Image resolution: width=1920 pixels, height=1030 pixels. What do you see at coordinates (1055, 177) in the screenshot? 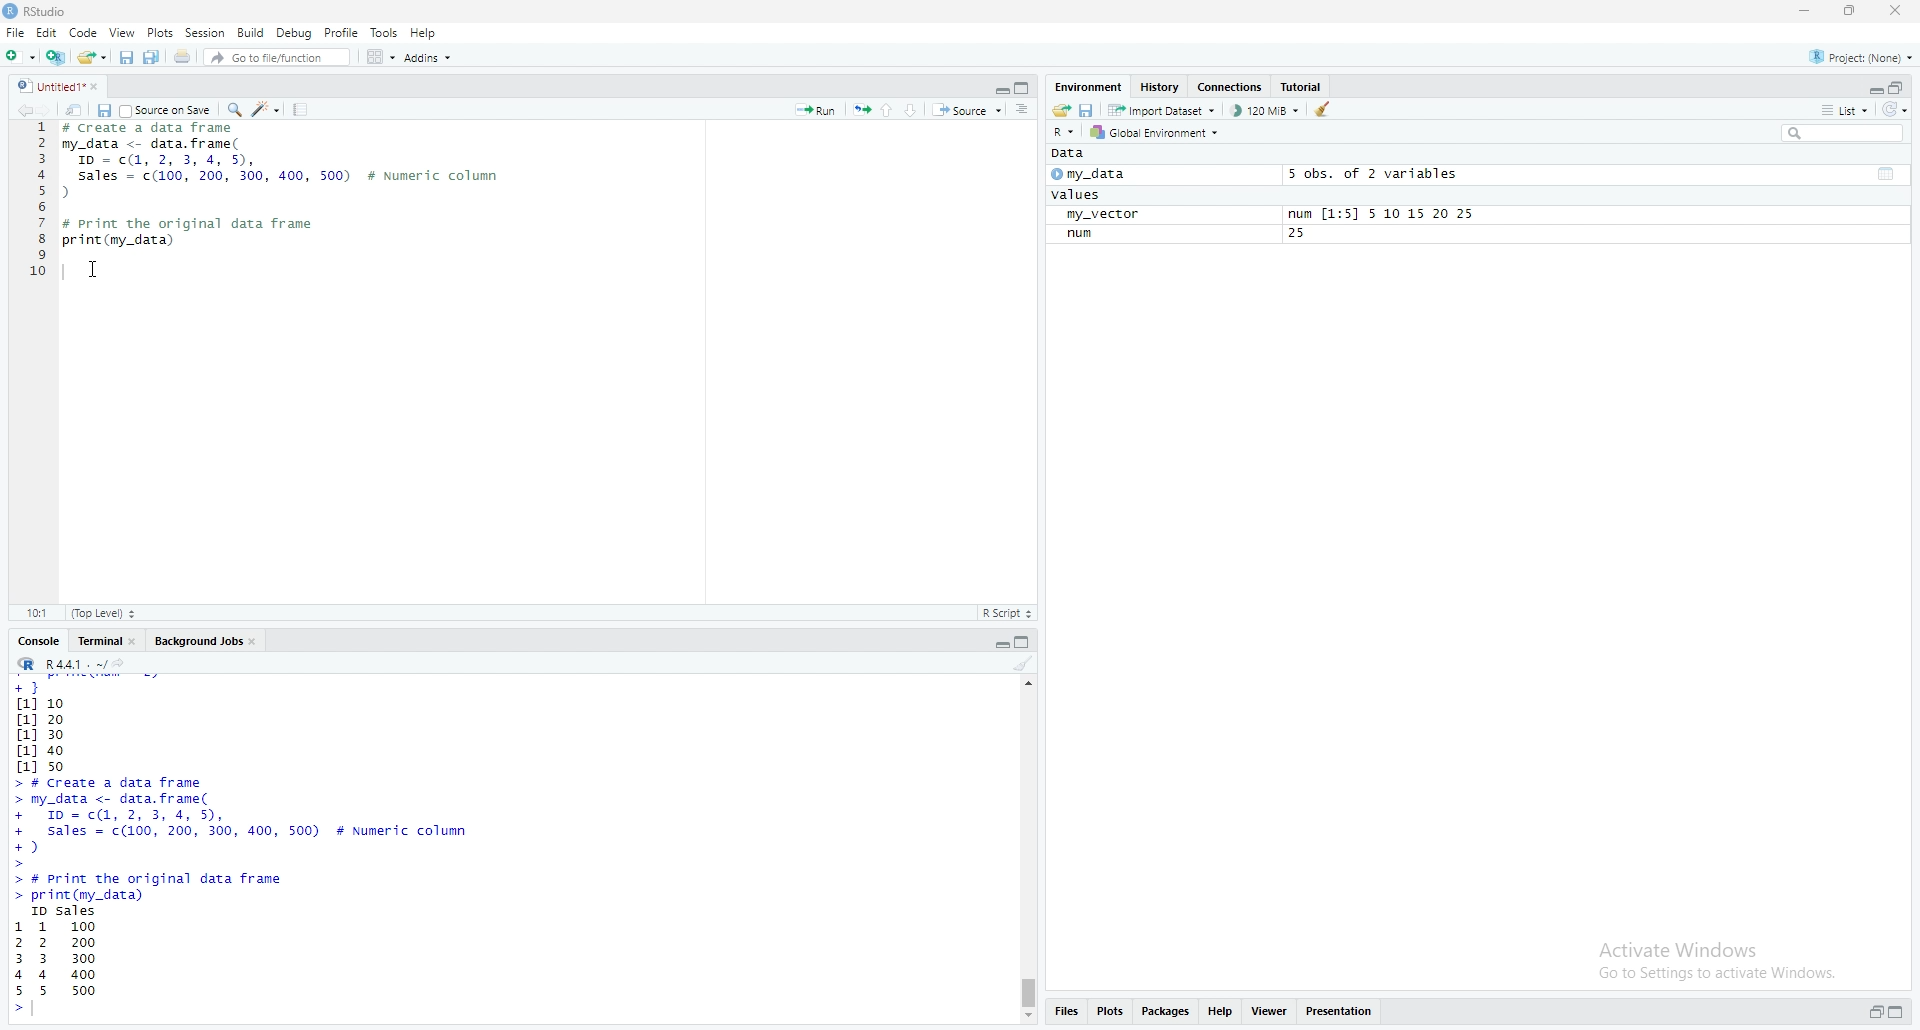
I see `play` at bounding box center [1055, 177].